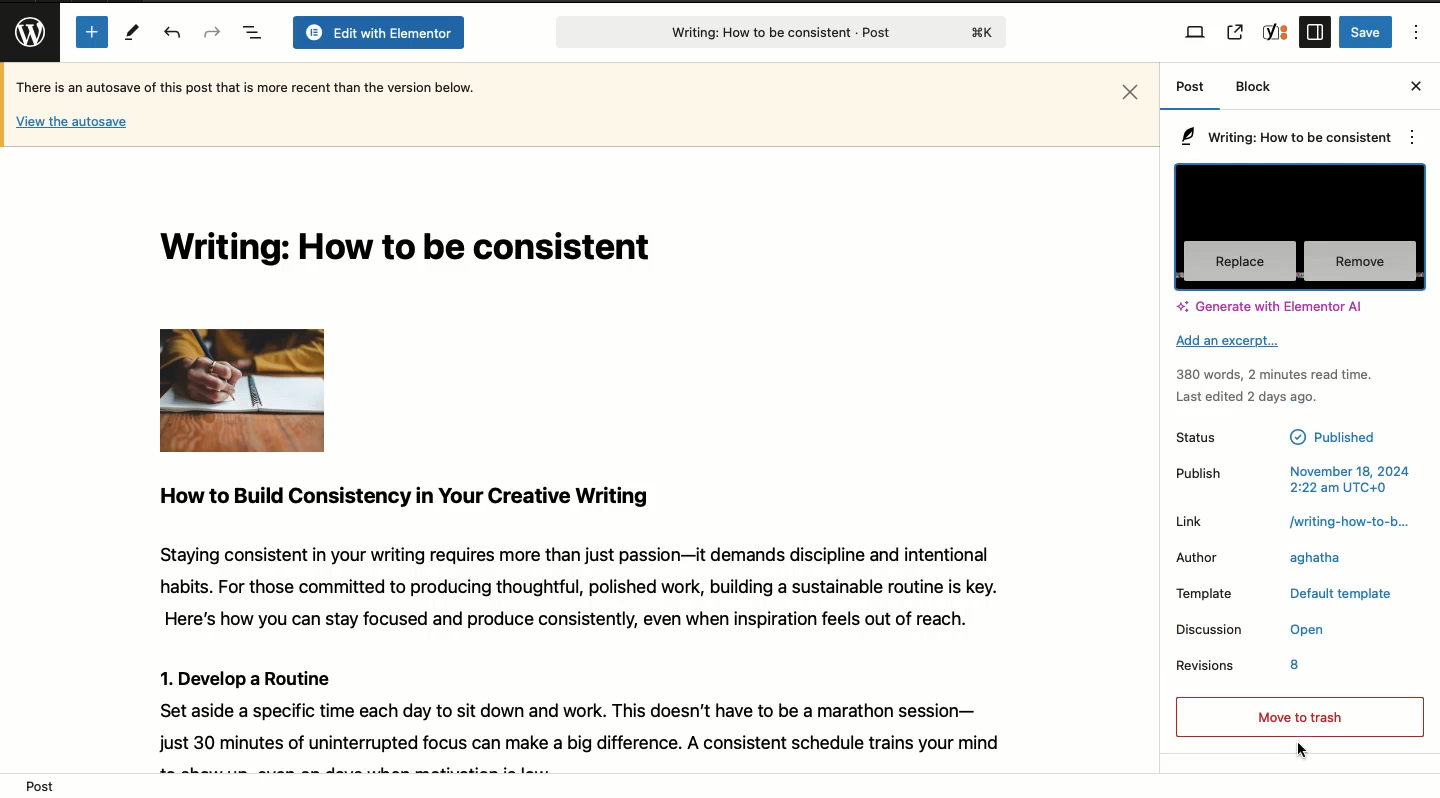 The width and height of the screenshot is (1440, 798). I want to click on View post, so click(1234, 32).